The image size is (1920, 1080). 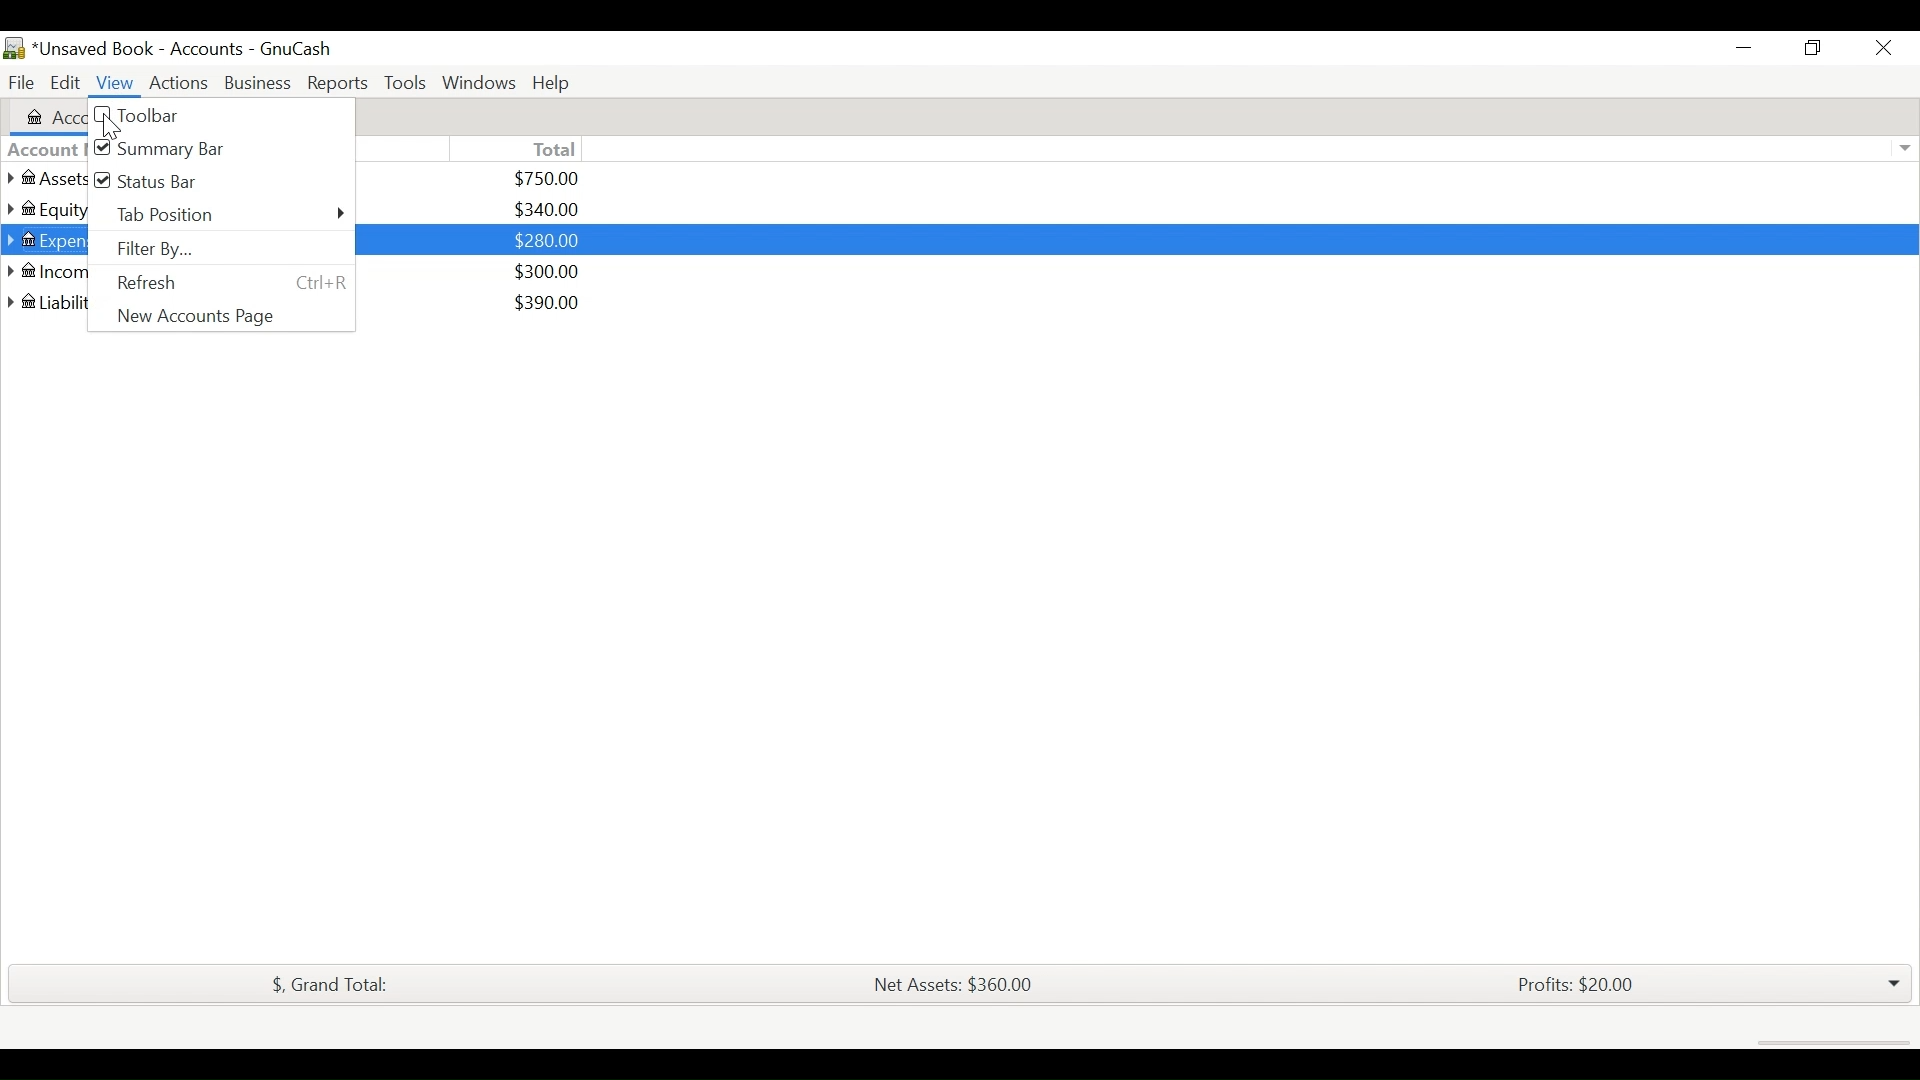 What do you see at coordinates (20, 80) in the screenshot?
I see `File` at bounding box center [20, 80].